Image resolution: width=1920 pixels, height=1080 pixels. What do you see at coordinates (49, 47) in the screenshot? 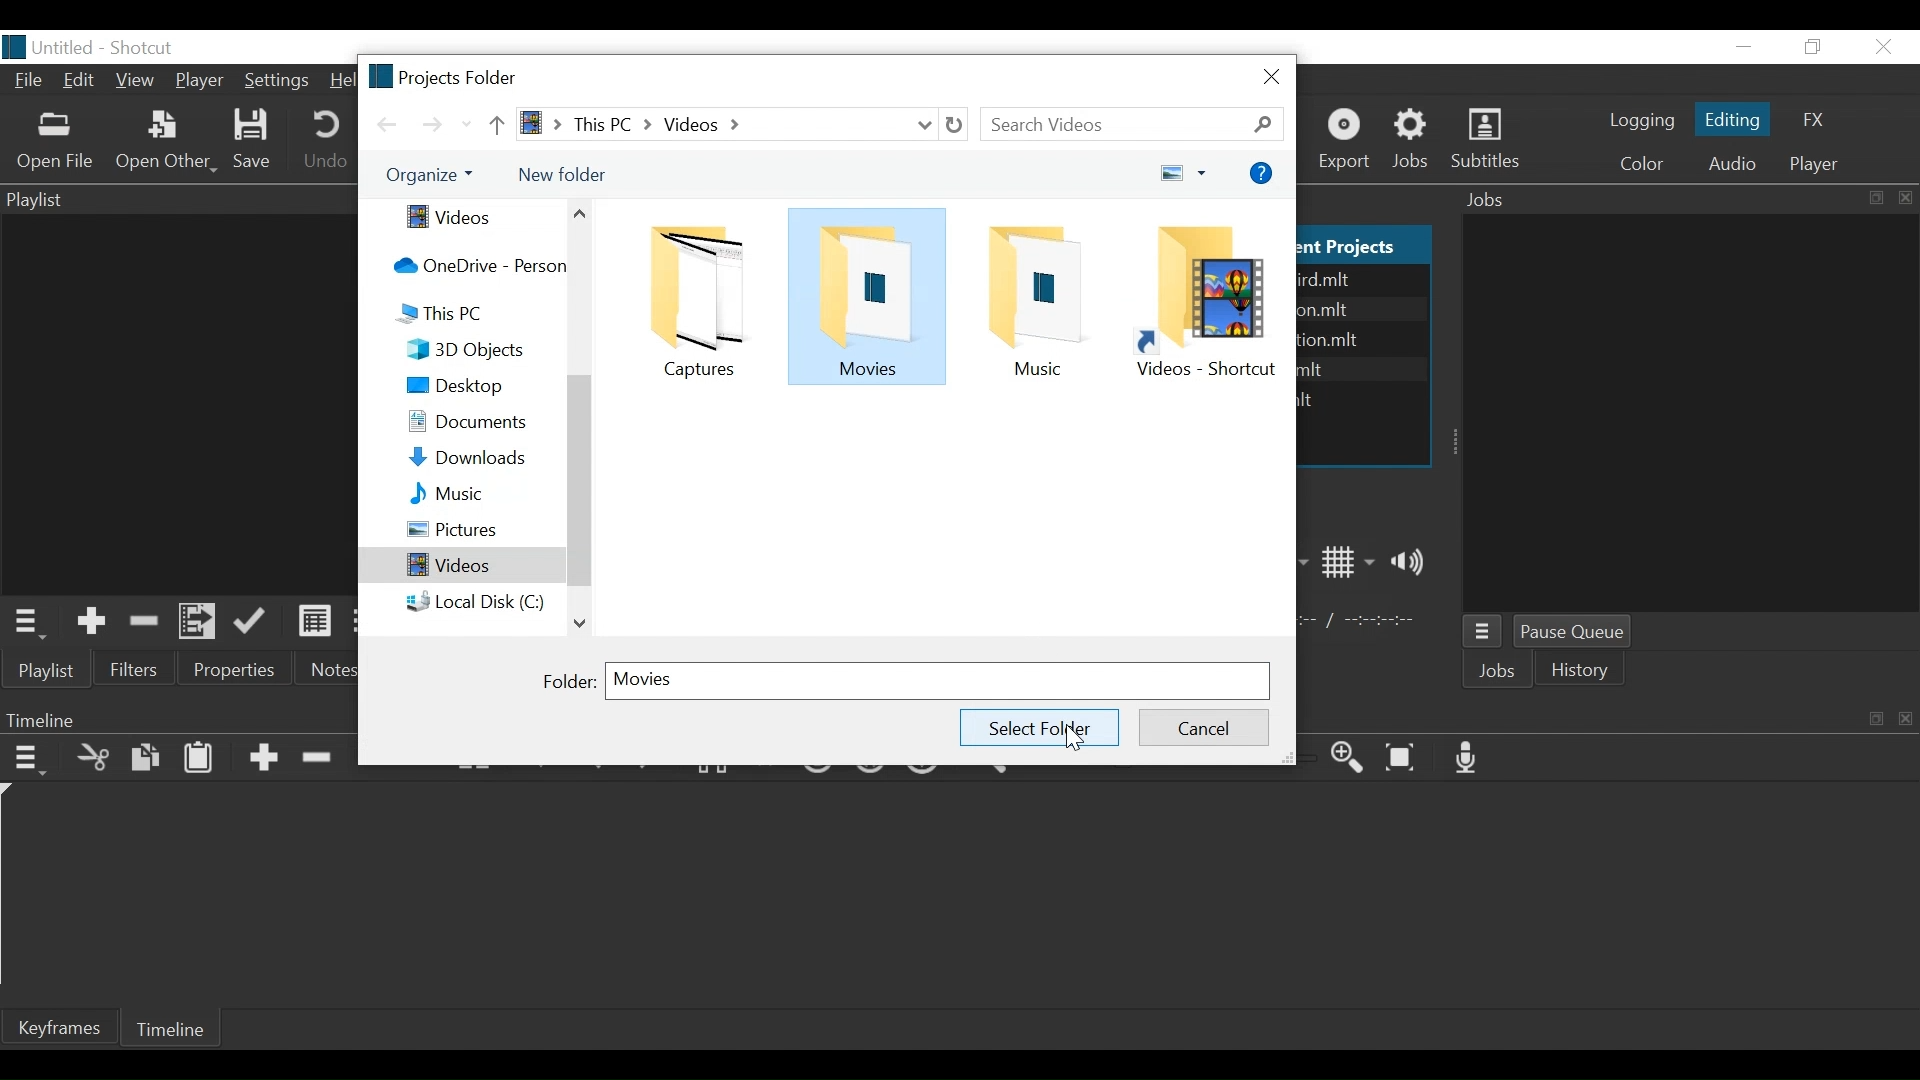
I see `File name` at bounding box center [49, 47].